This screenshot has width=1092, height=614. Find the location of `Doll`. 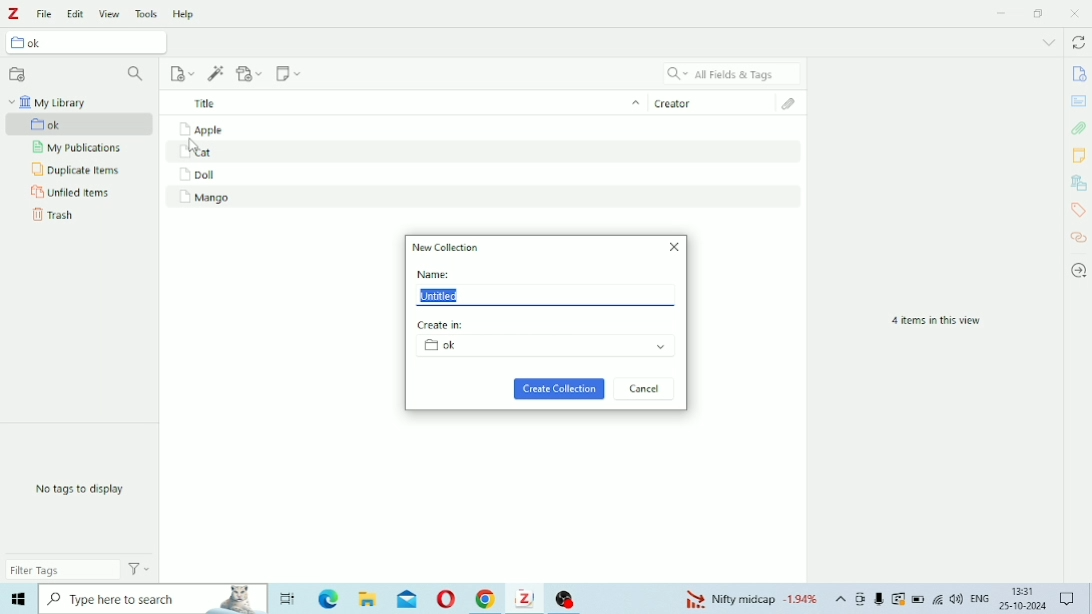

Doll is located at coordinates (197, 175).